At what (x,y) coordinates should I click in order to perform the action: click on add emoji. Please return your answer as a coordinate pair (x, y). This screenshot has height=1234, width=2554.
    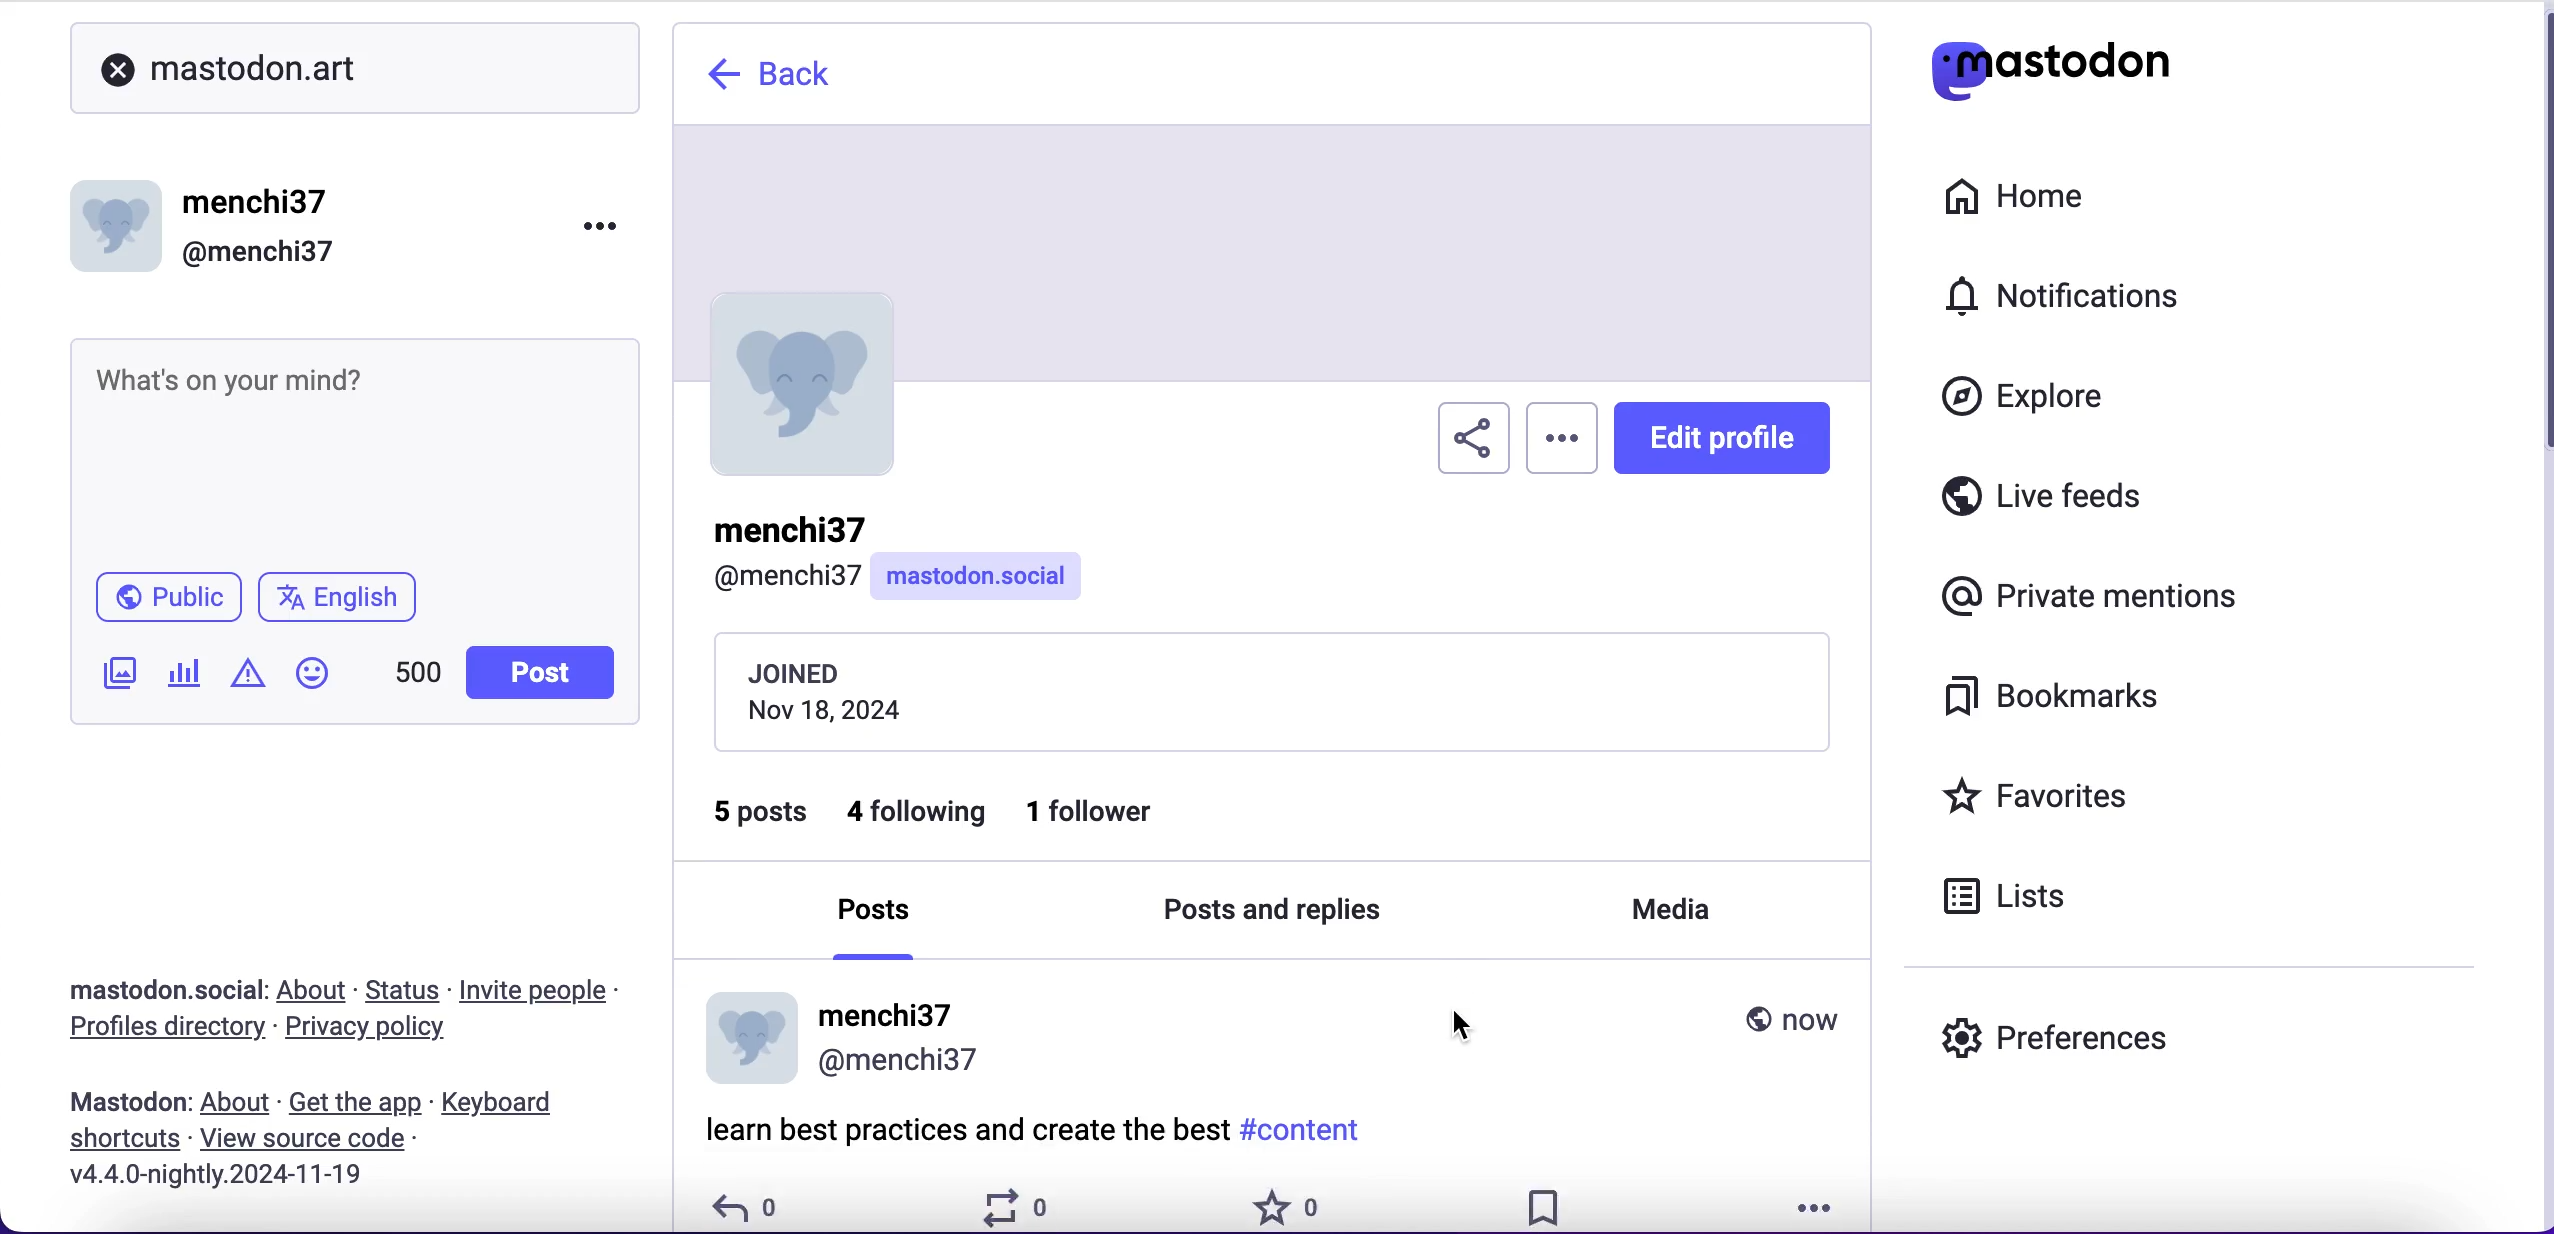
    Looking at the image, I should click on (313, 682).